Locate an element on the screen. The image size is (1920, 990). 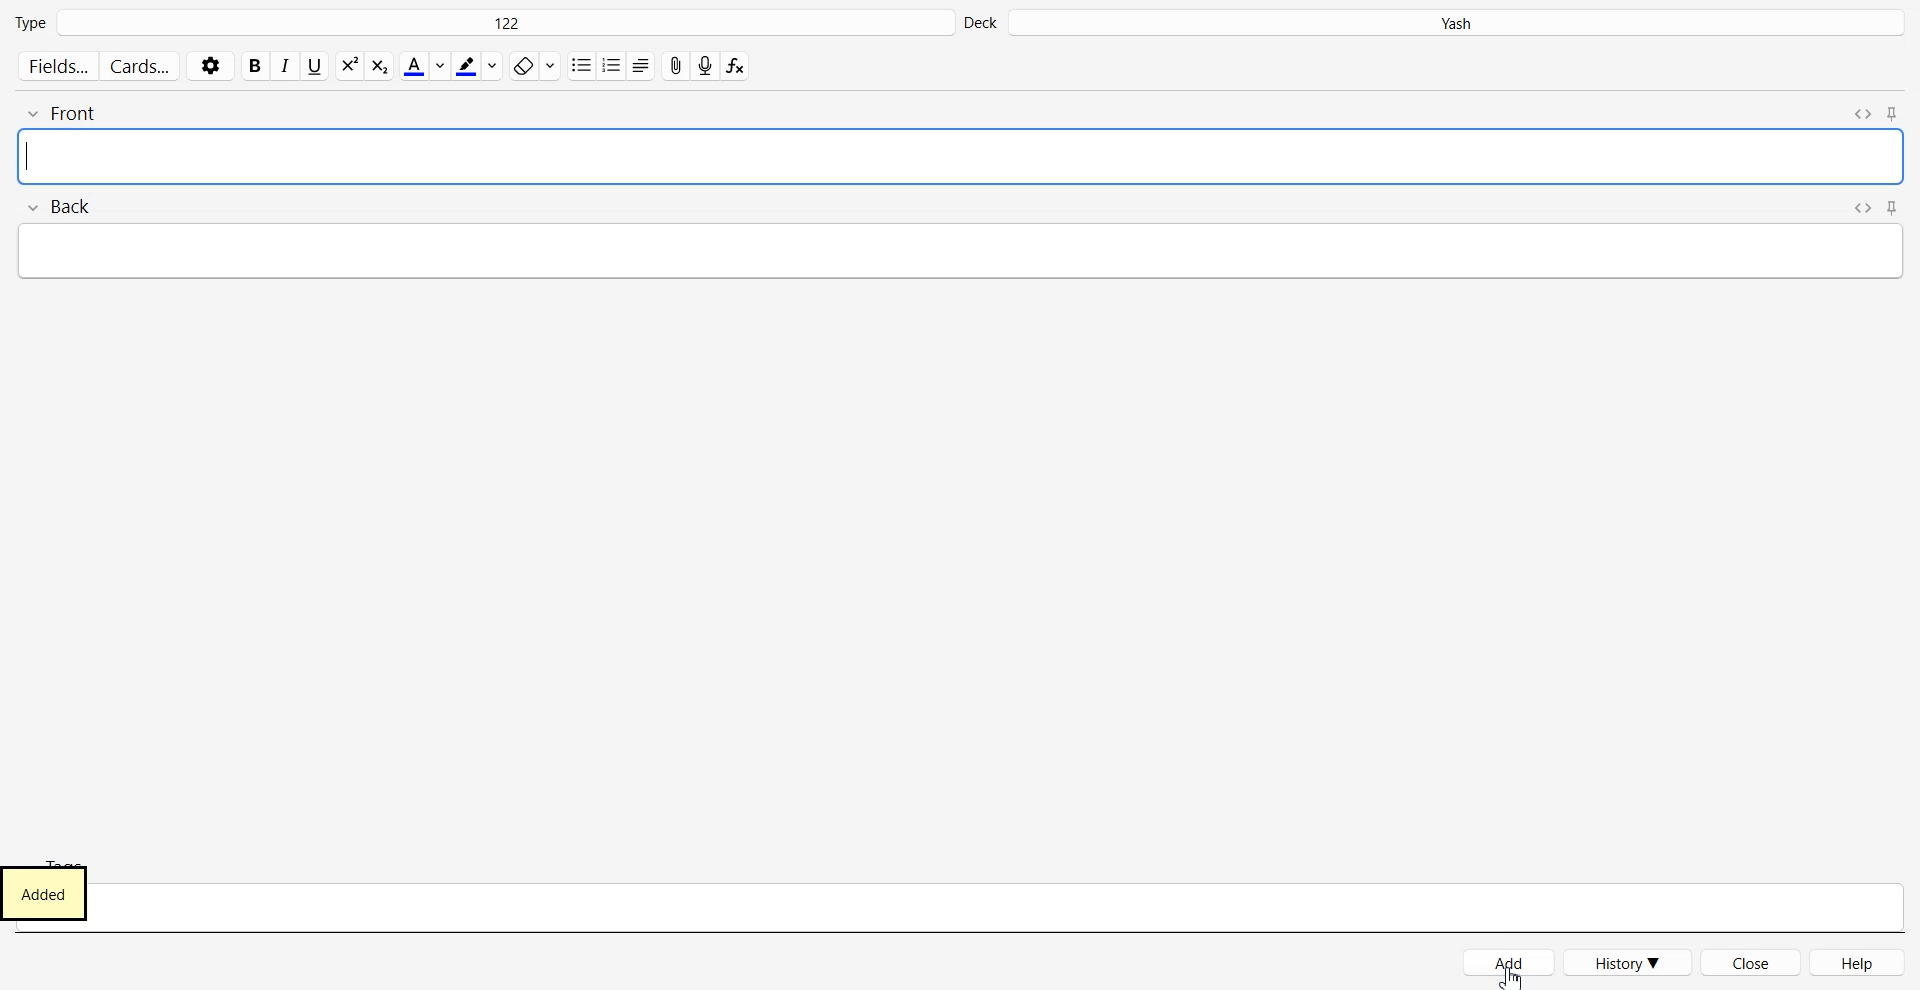
Underline is located at coordinates (316, 66).